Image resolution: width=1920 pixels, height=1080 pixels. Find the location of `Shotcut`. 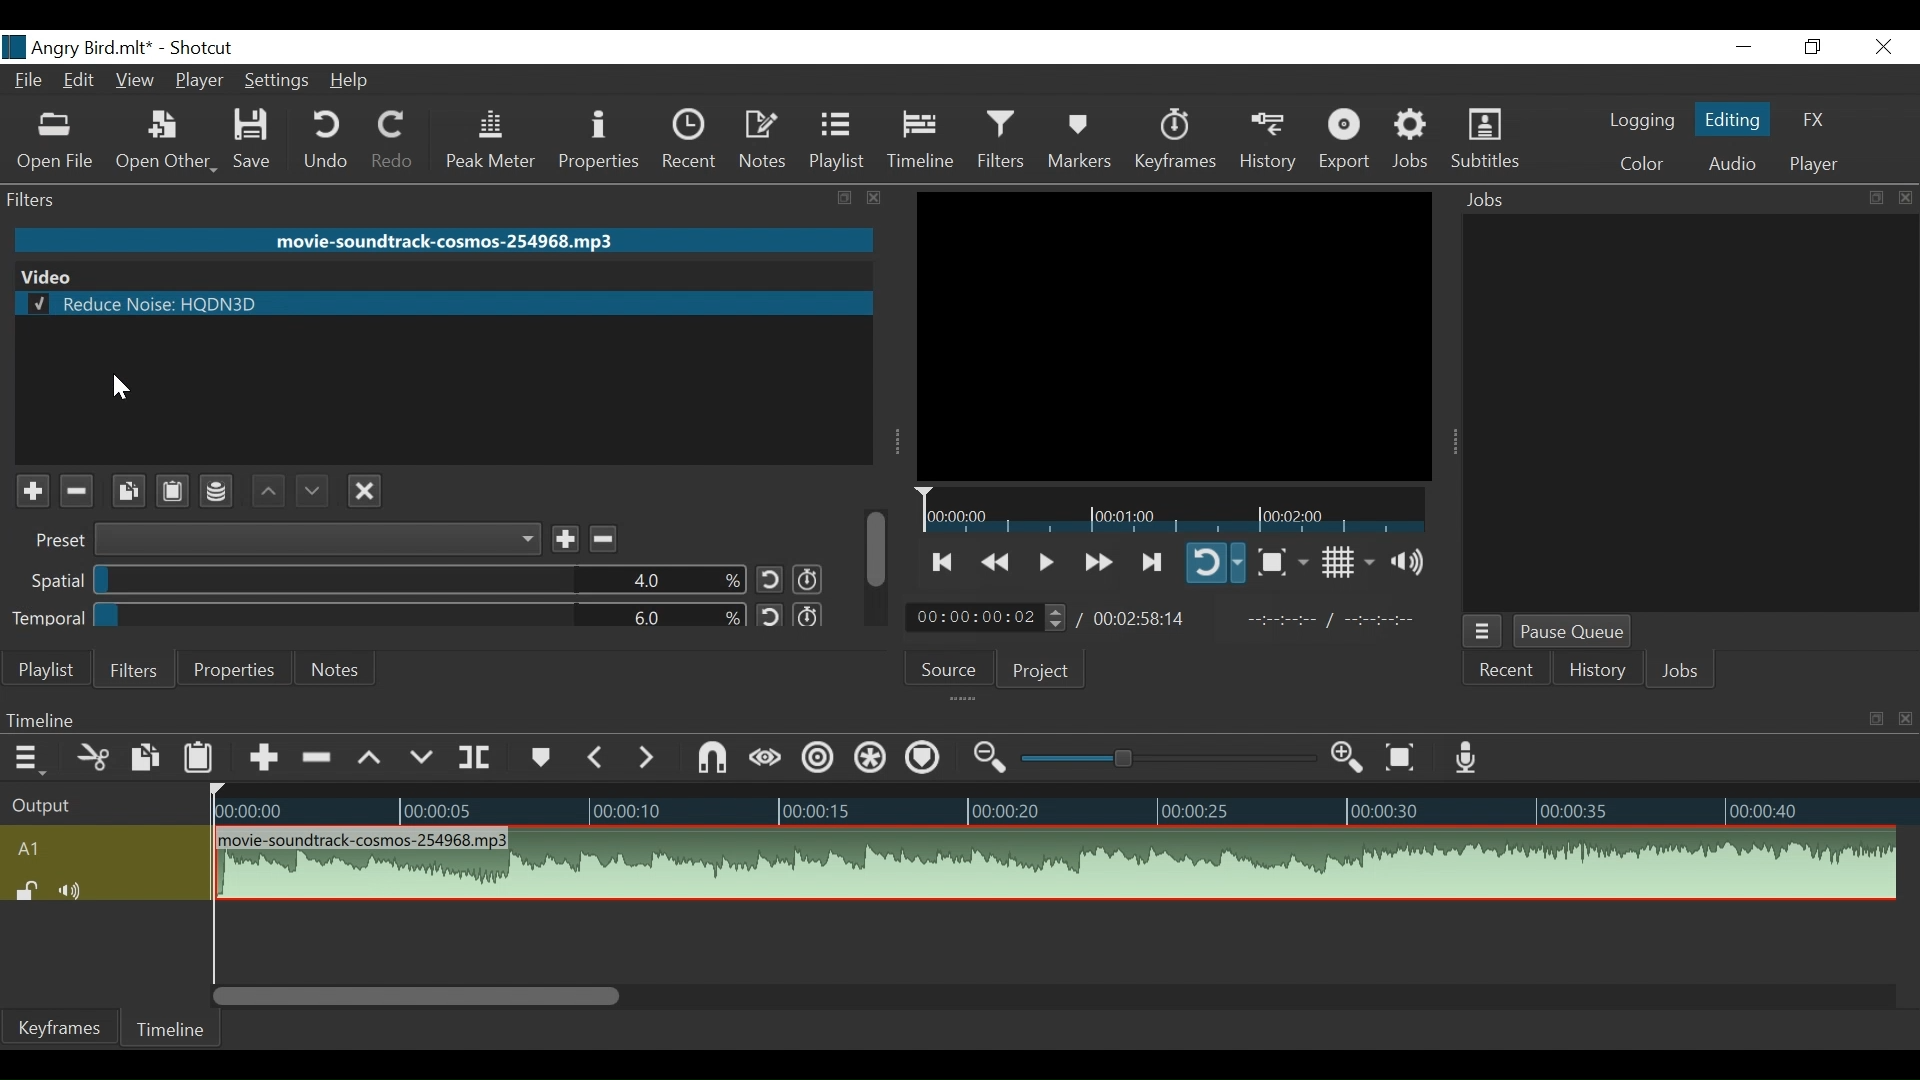

Shotcut is located at coordinates (203, 49).